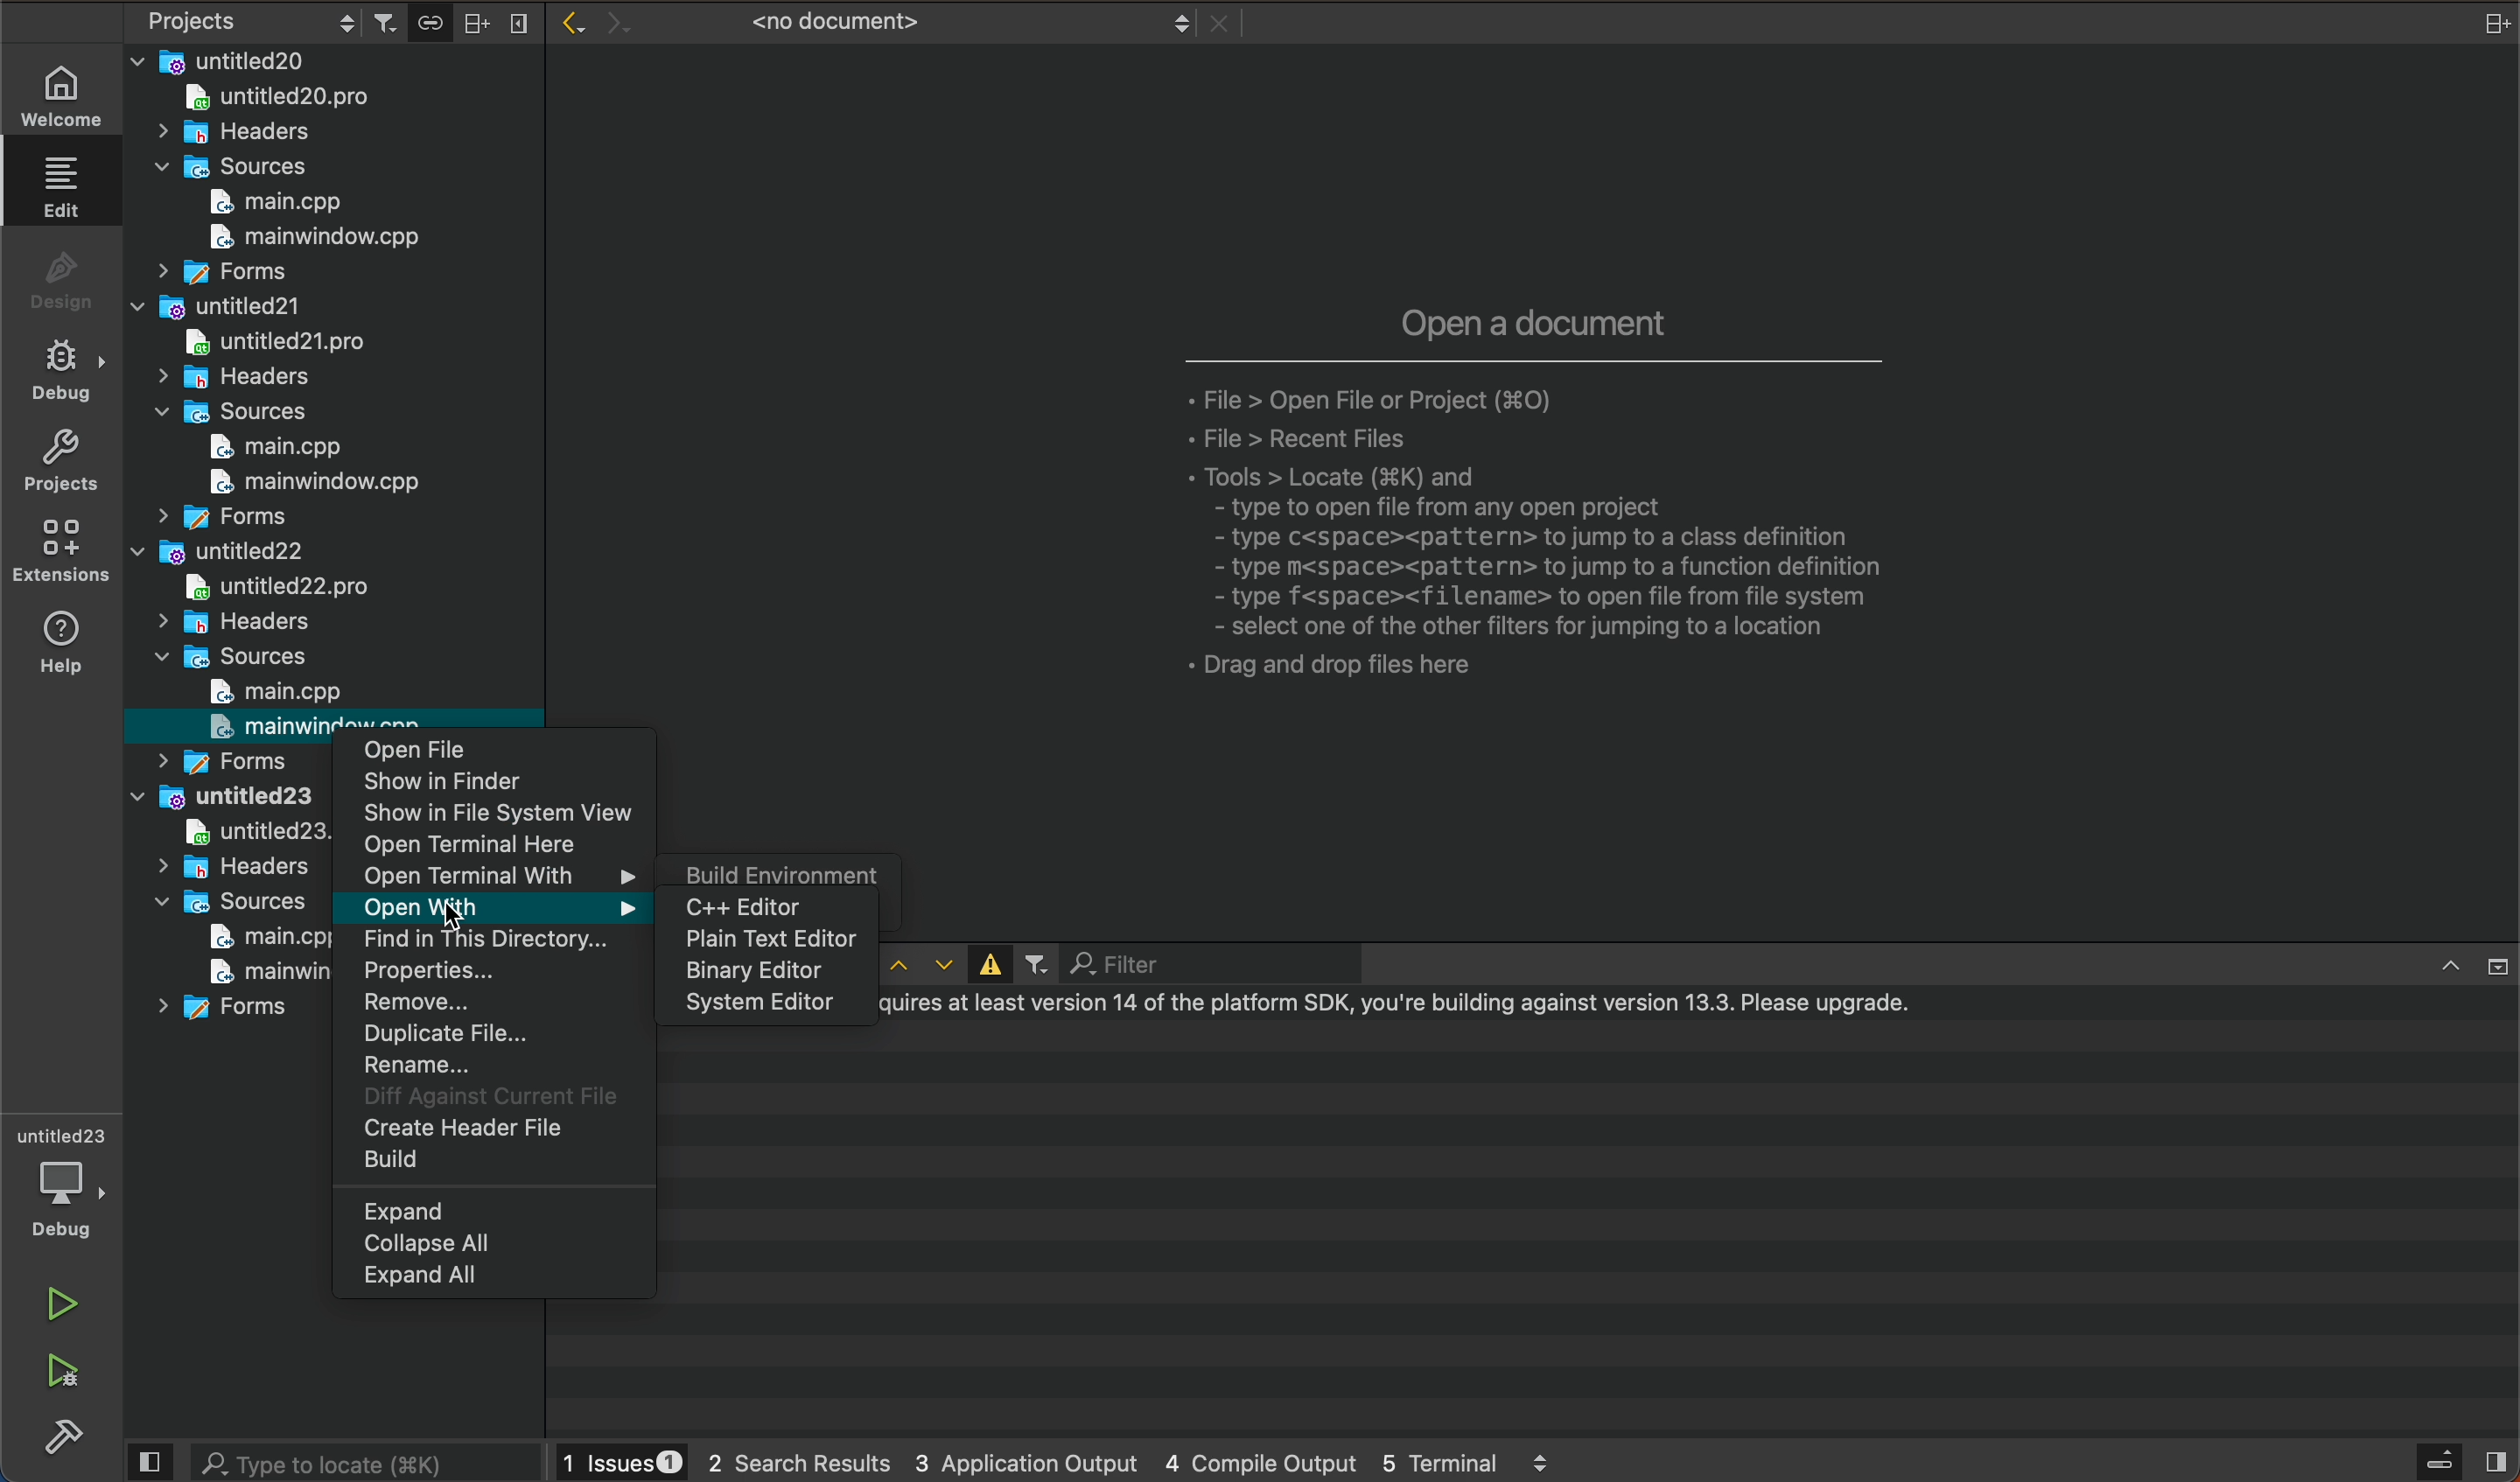 The width and height of the screenshot is (2520, 1482). Describe the element at coordinates (238, 832) in the screenshot. I see `untitled23 pro` at that location.